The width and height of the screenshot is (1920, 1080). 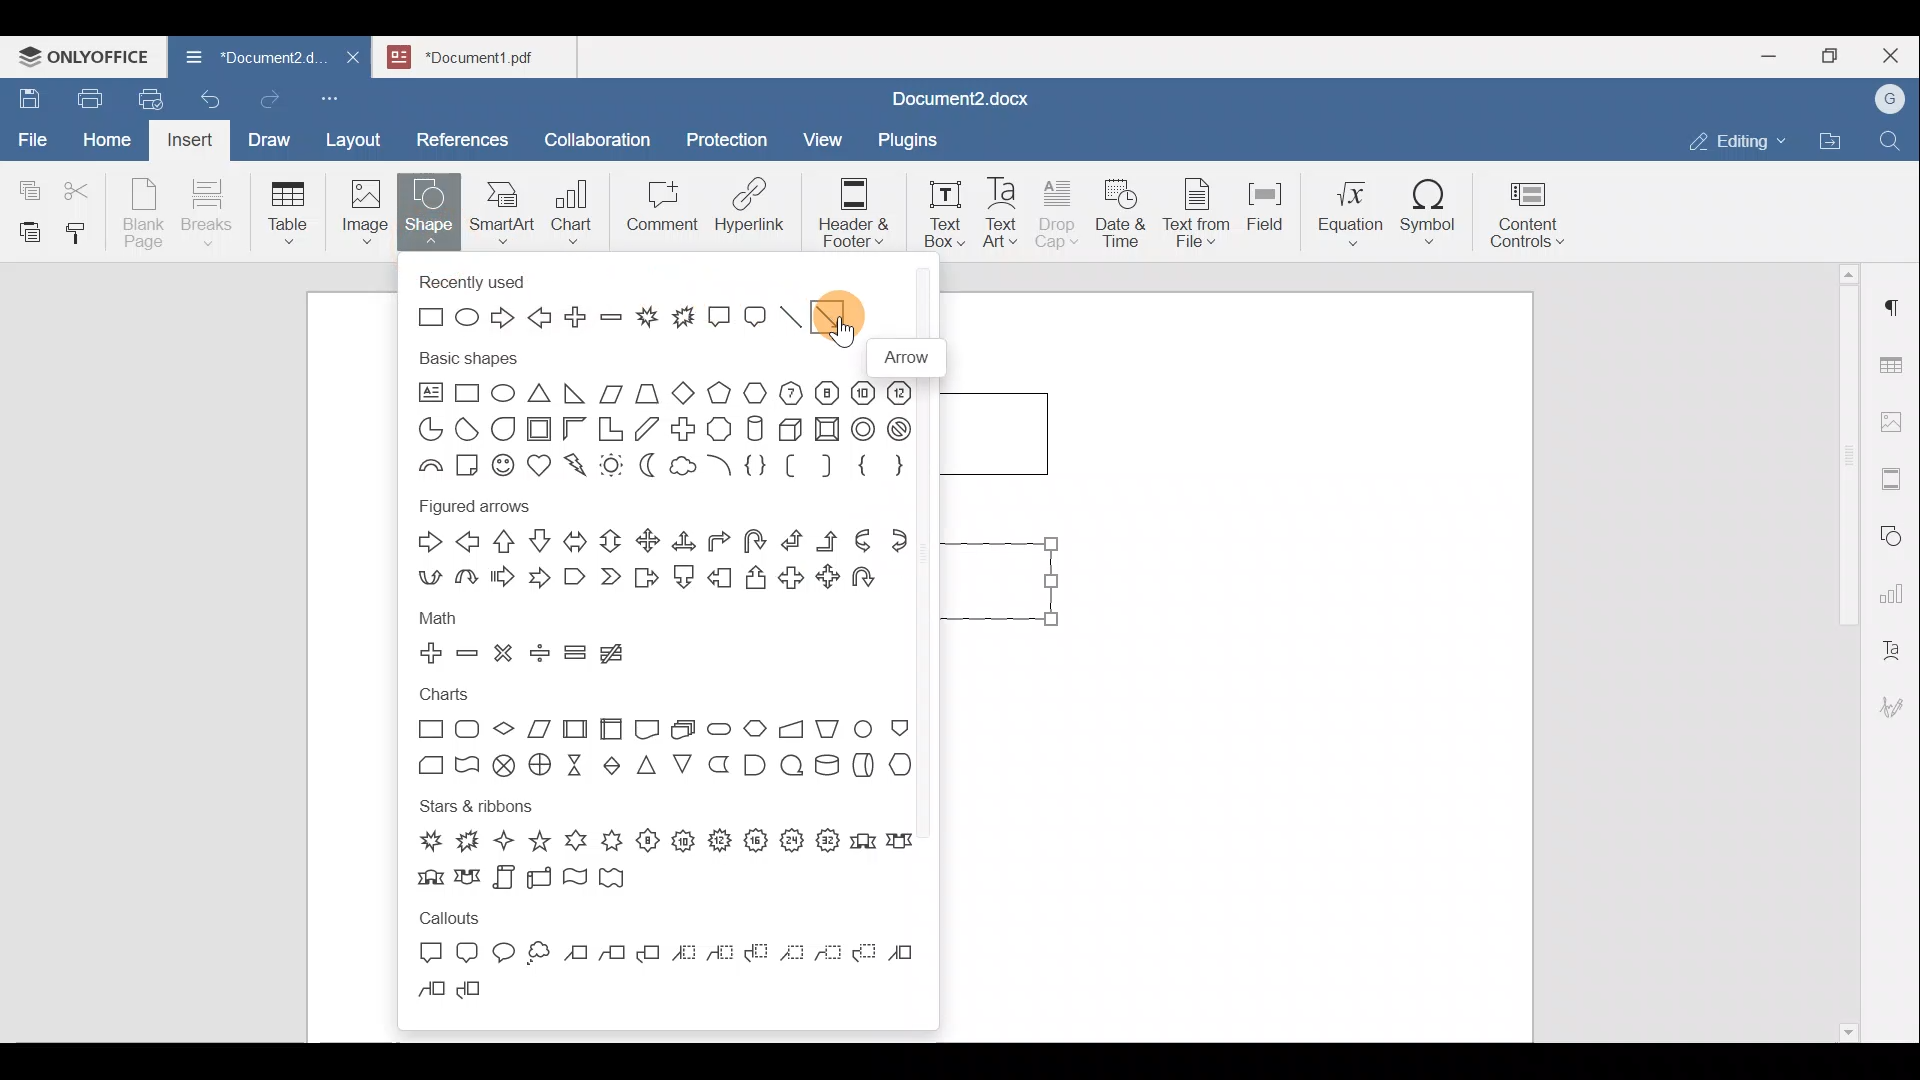 What do you see at coordinates (85, 55) in the screenshot?
I see `ONLYOFFICE` at bounding box center [85, 55].